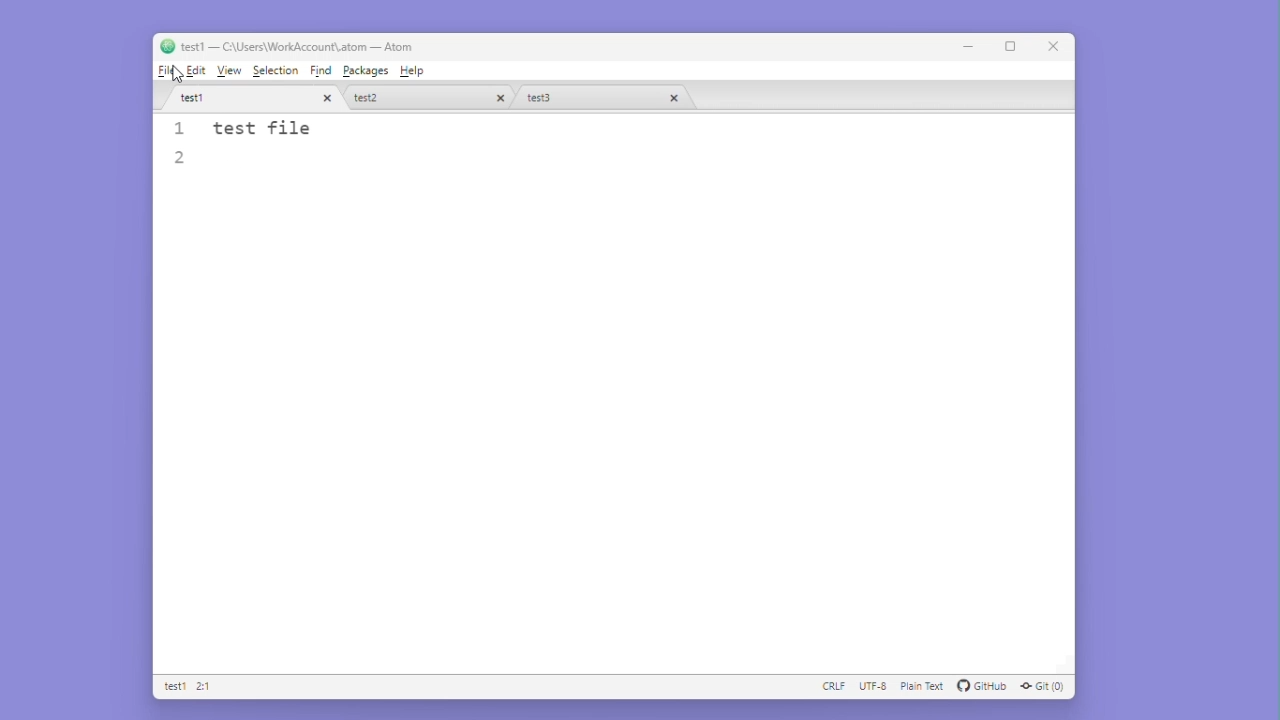 The height and width of the screenshot is (720, 1280). Describe the element at coordinates (1051, 48) in the screenshot. I see `Close` at that location.